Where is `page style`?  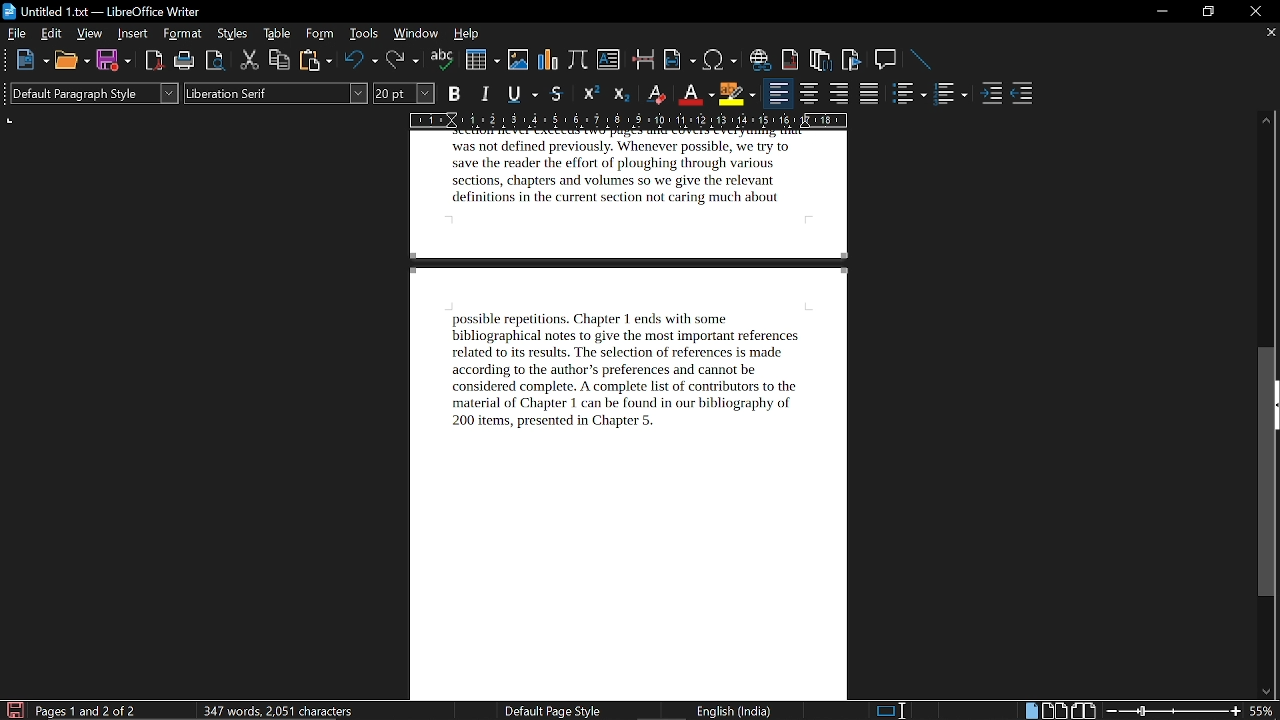
page style is located at coordinates (545, 711).